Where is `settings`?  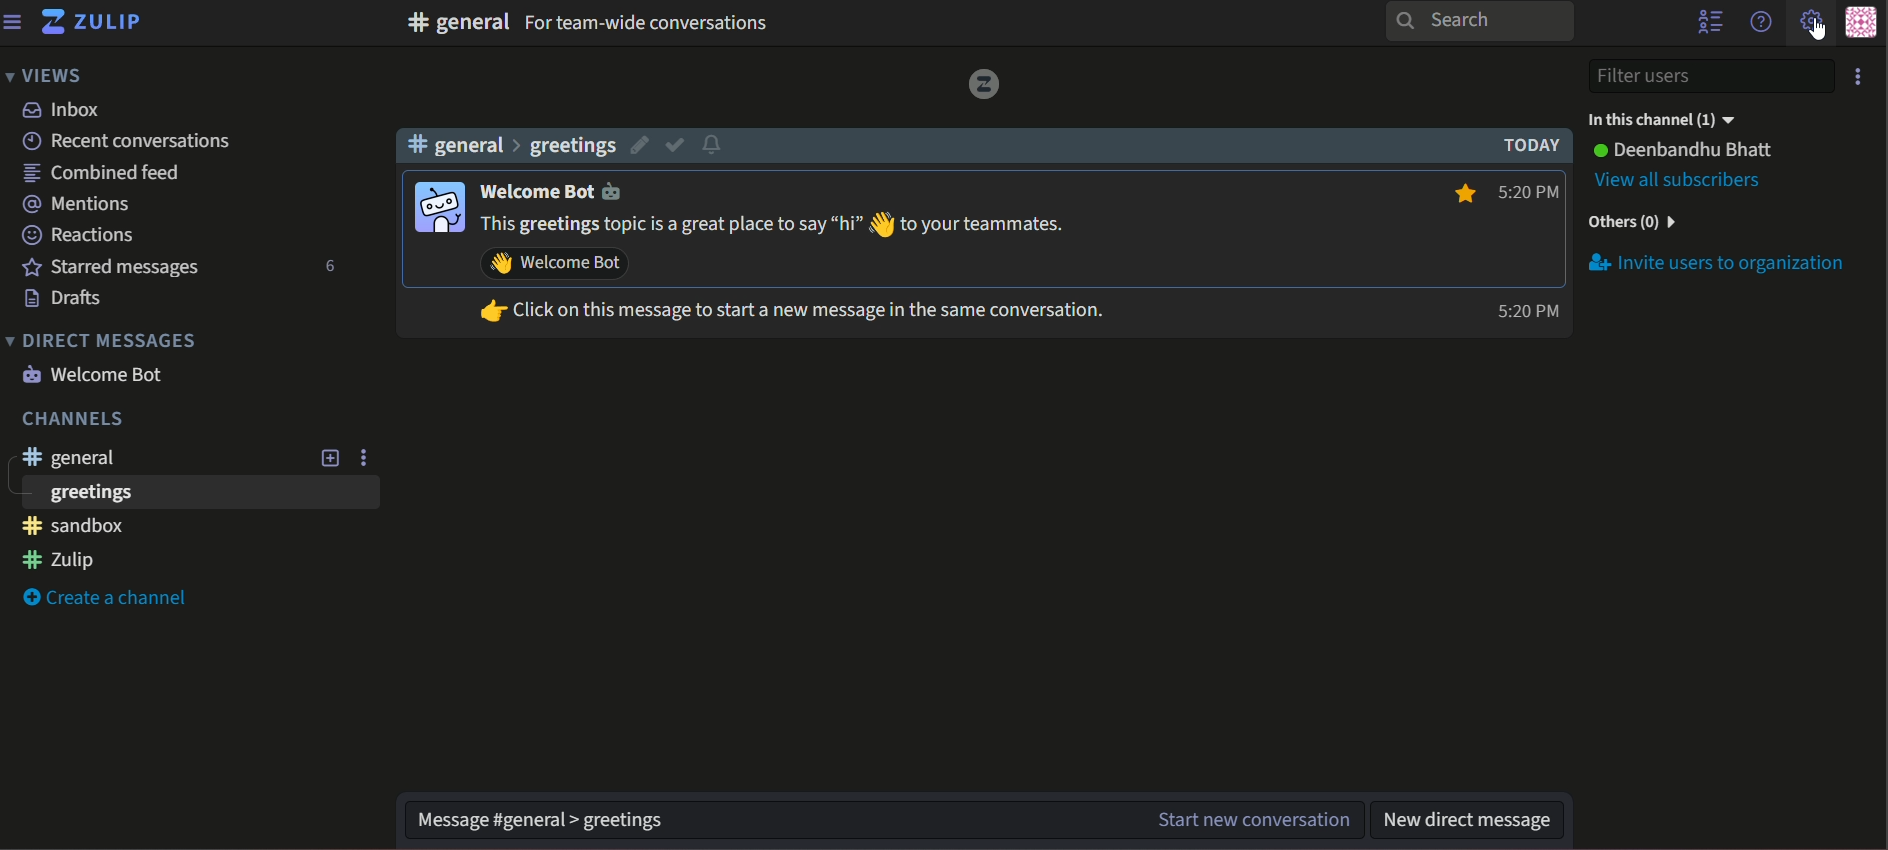 settings is located at coordinates (531, 808).